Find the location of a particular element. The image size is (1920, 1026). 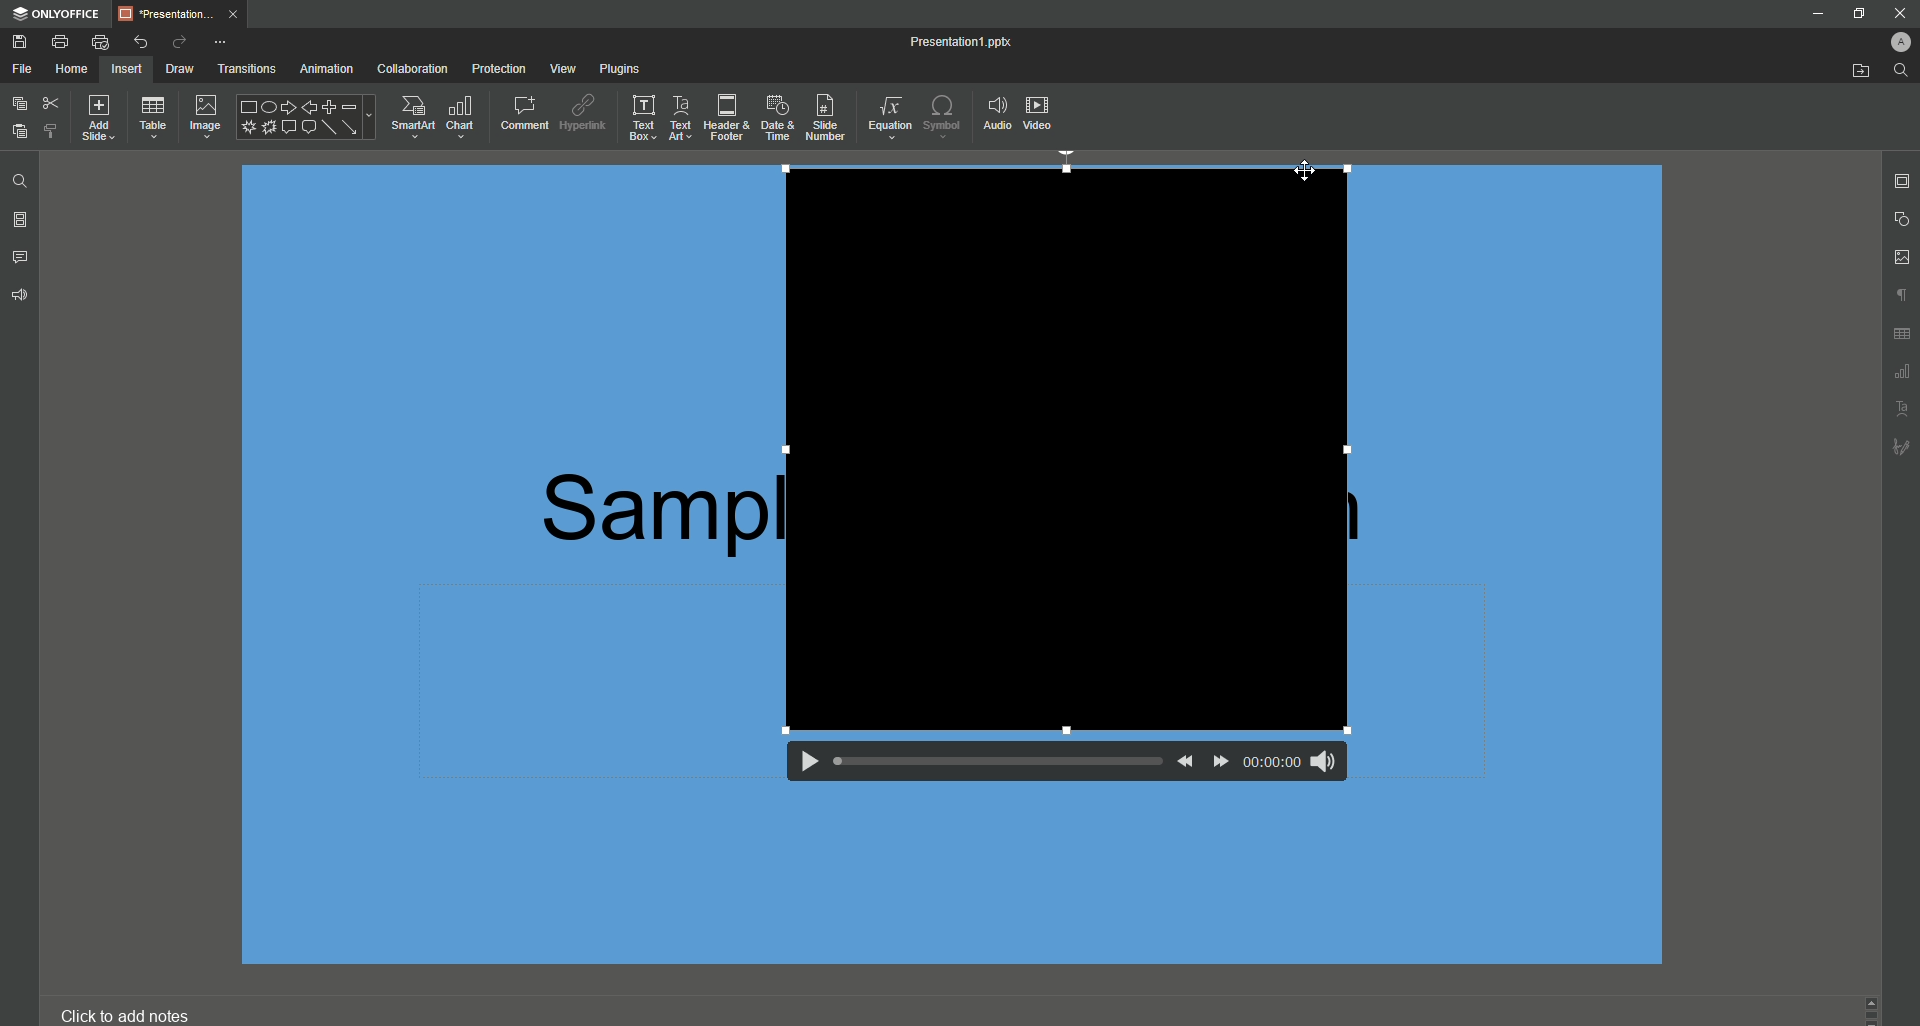

Chart is located at coordinates (464, 115).